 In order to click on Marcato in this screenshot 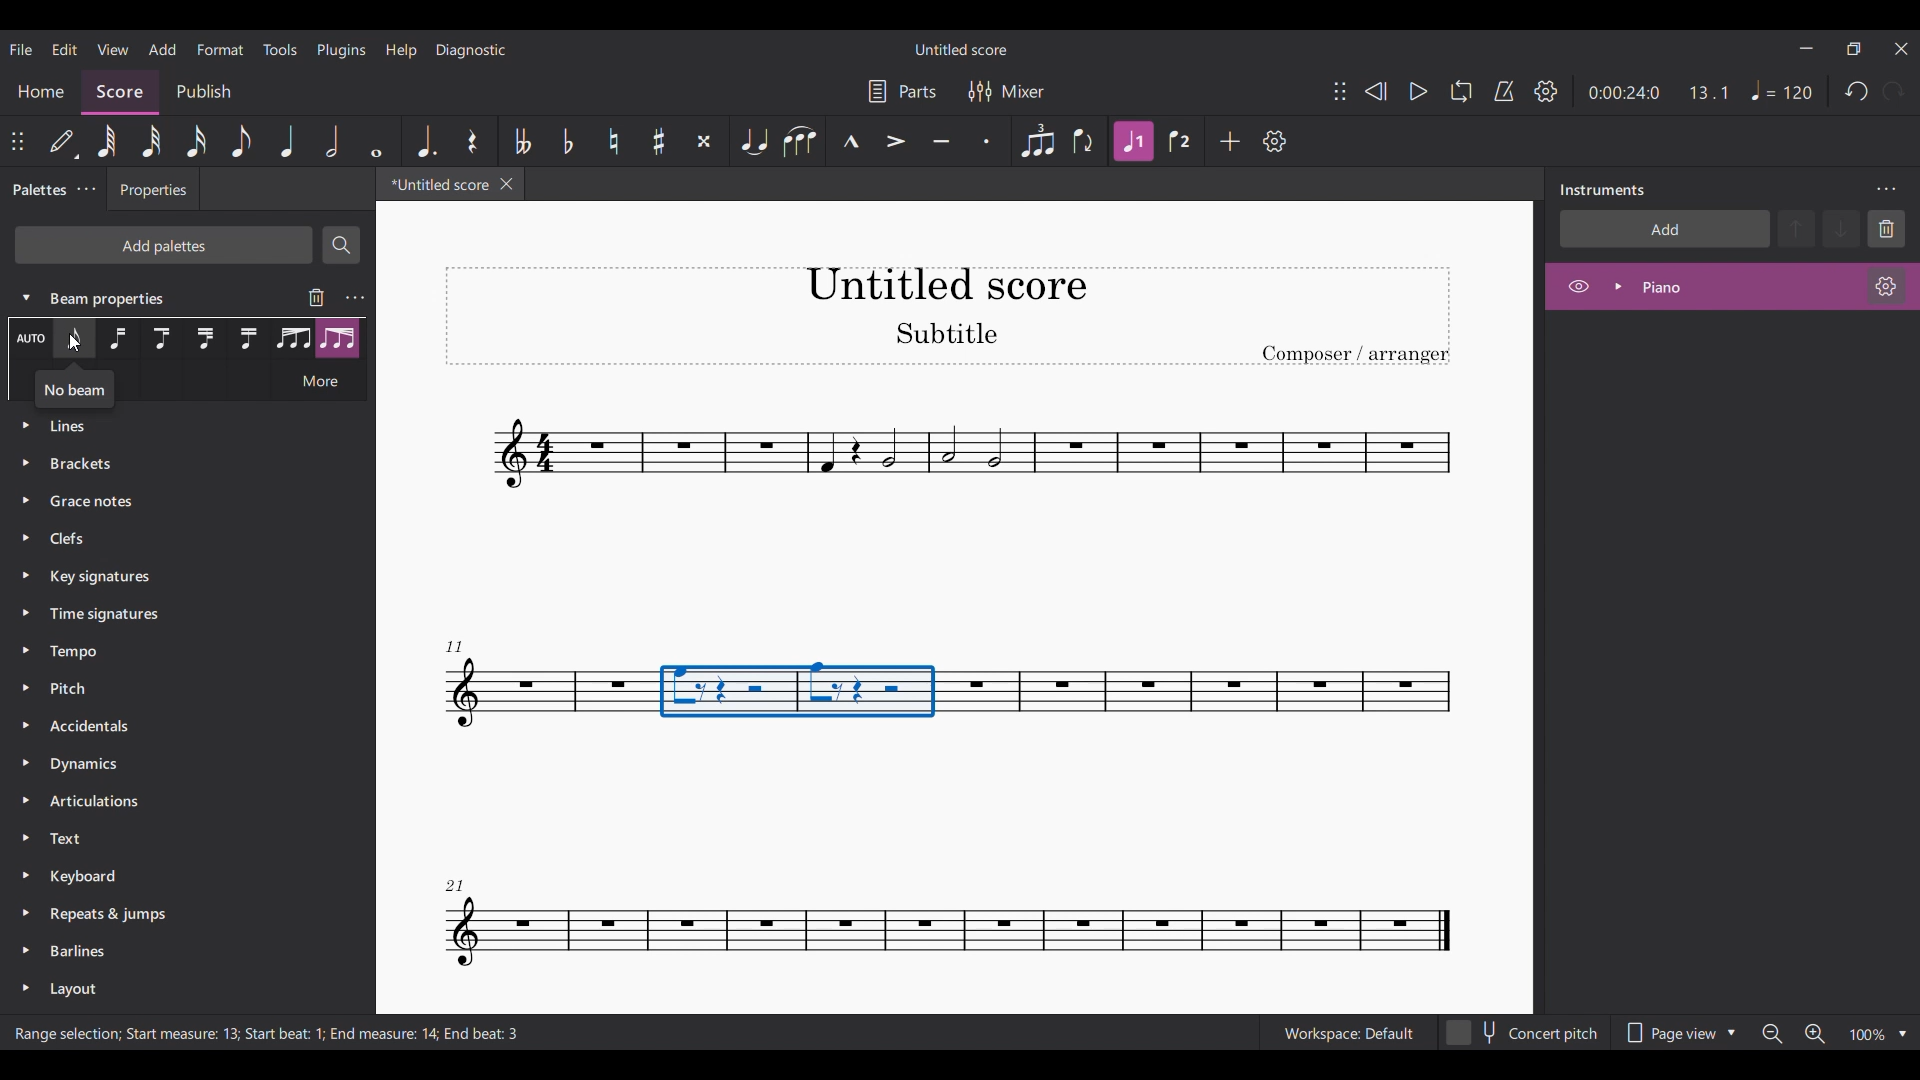, I will do `click(851, 141)`.